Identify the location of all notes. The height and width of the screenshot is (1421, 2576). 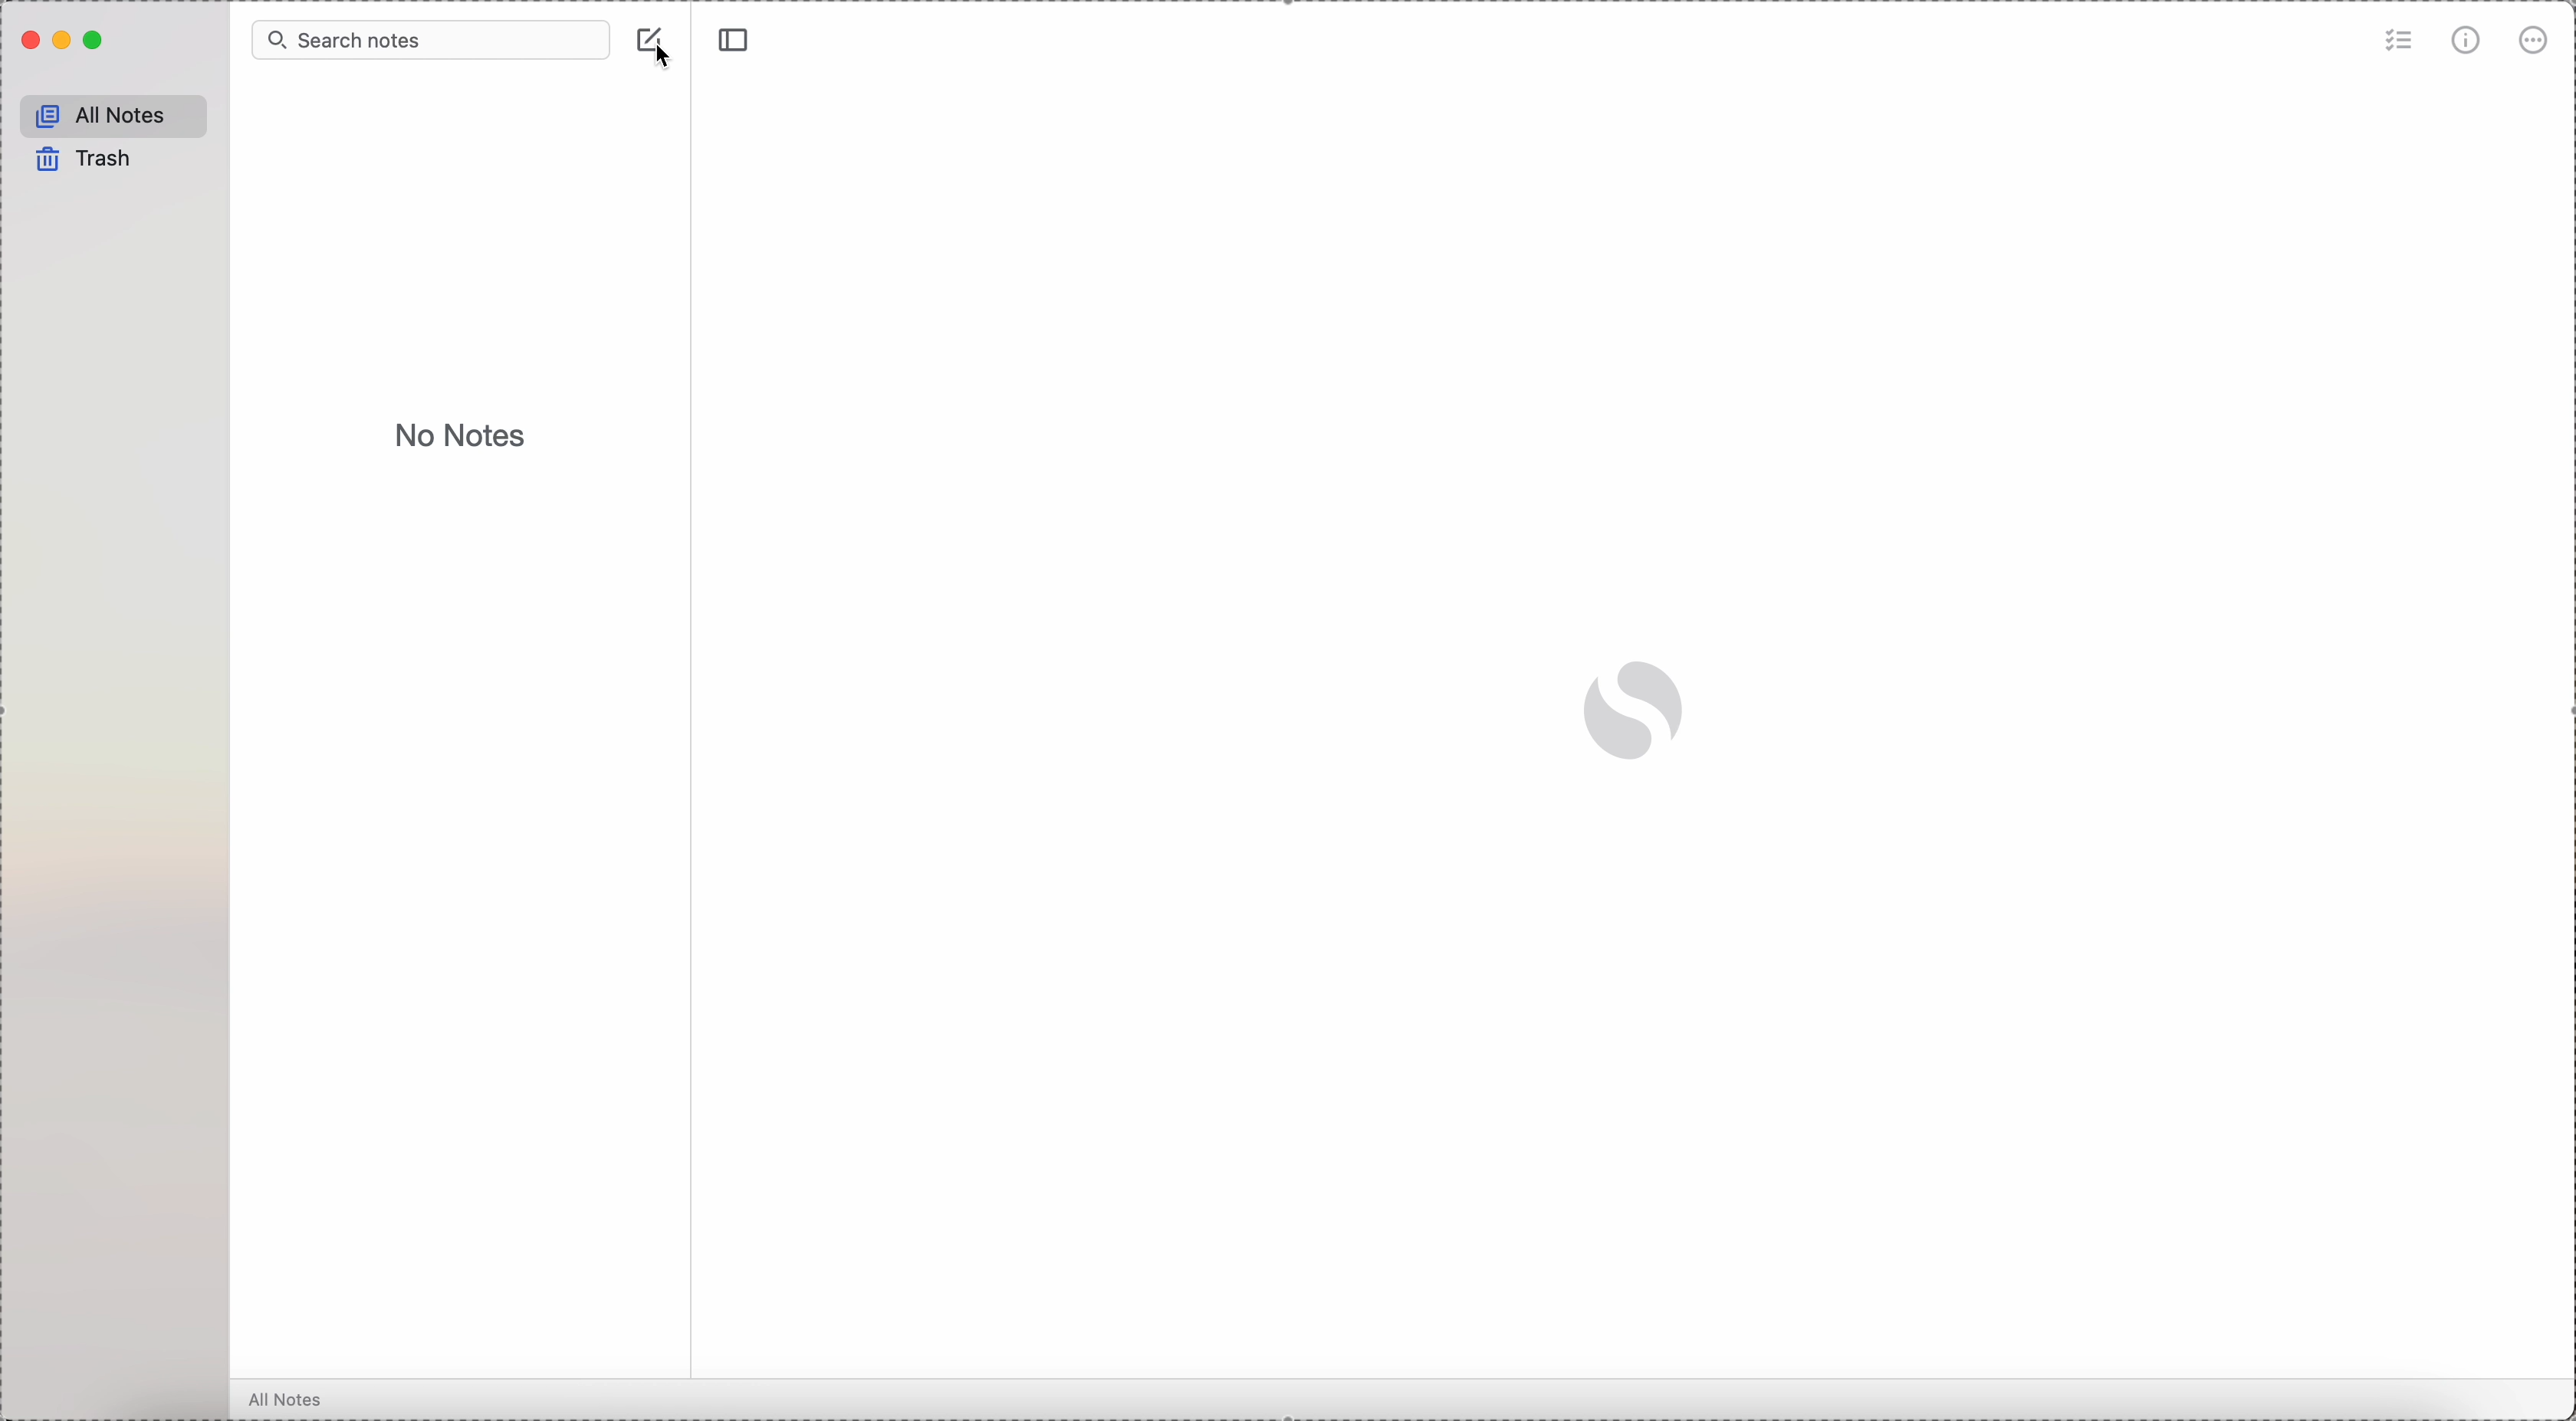
(293, 1399).